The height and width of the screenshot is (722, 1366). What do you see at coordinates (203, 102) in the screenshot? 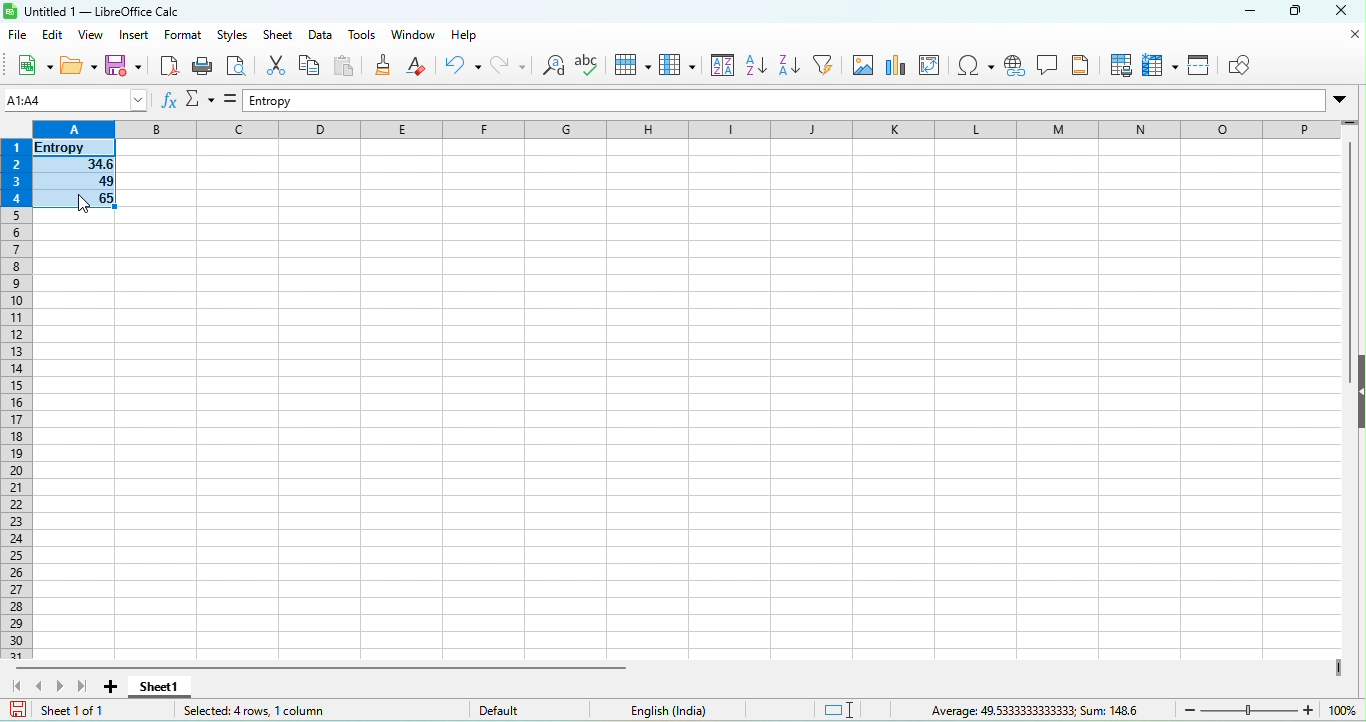
I see `select function` at bounding box center [203, 102].